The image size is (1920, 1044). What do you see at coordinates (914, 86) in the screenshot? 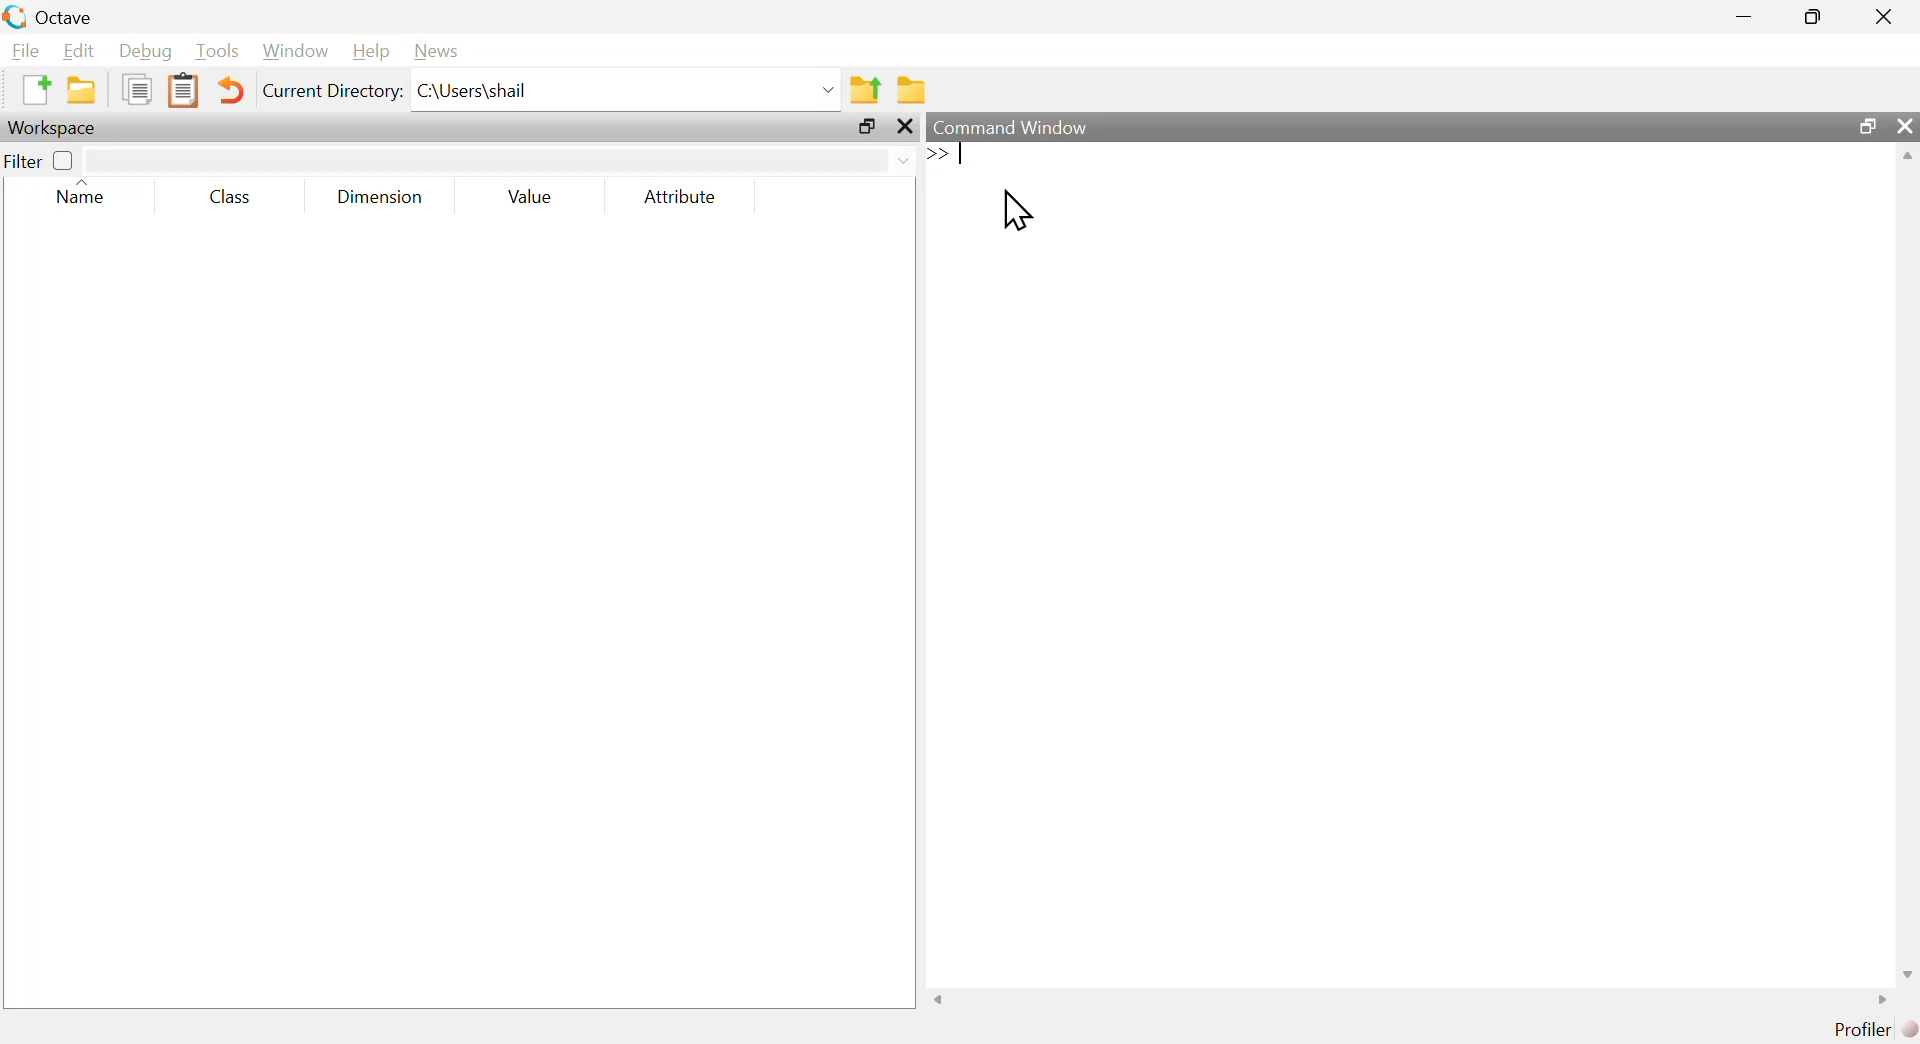
I see `folder` at bounding box center [914, 86].